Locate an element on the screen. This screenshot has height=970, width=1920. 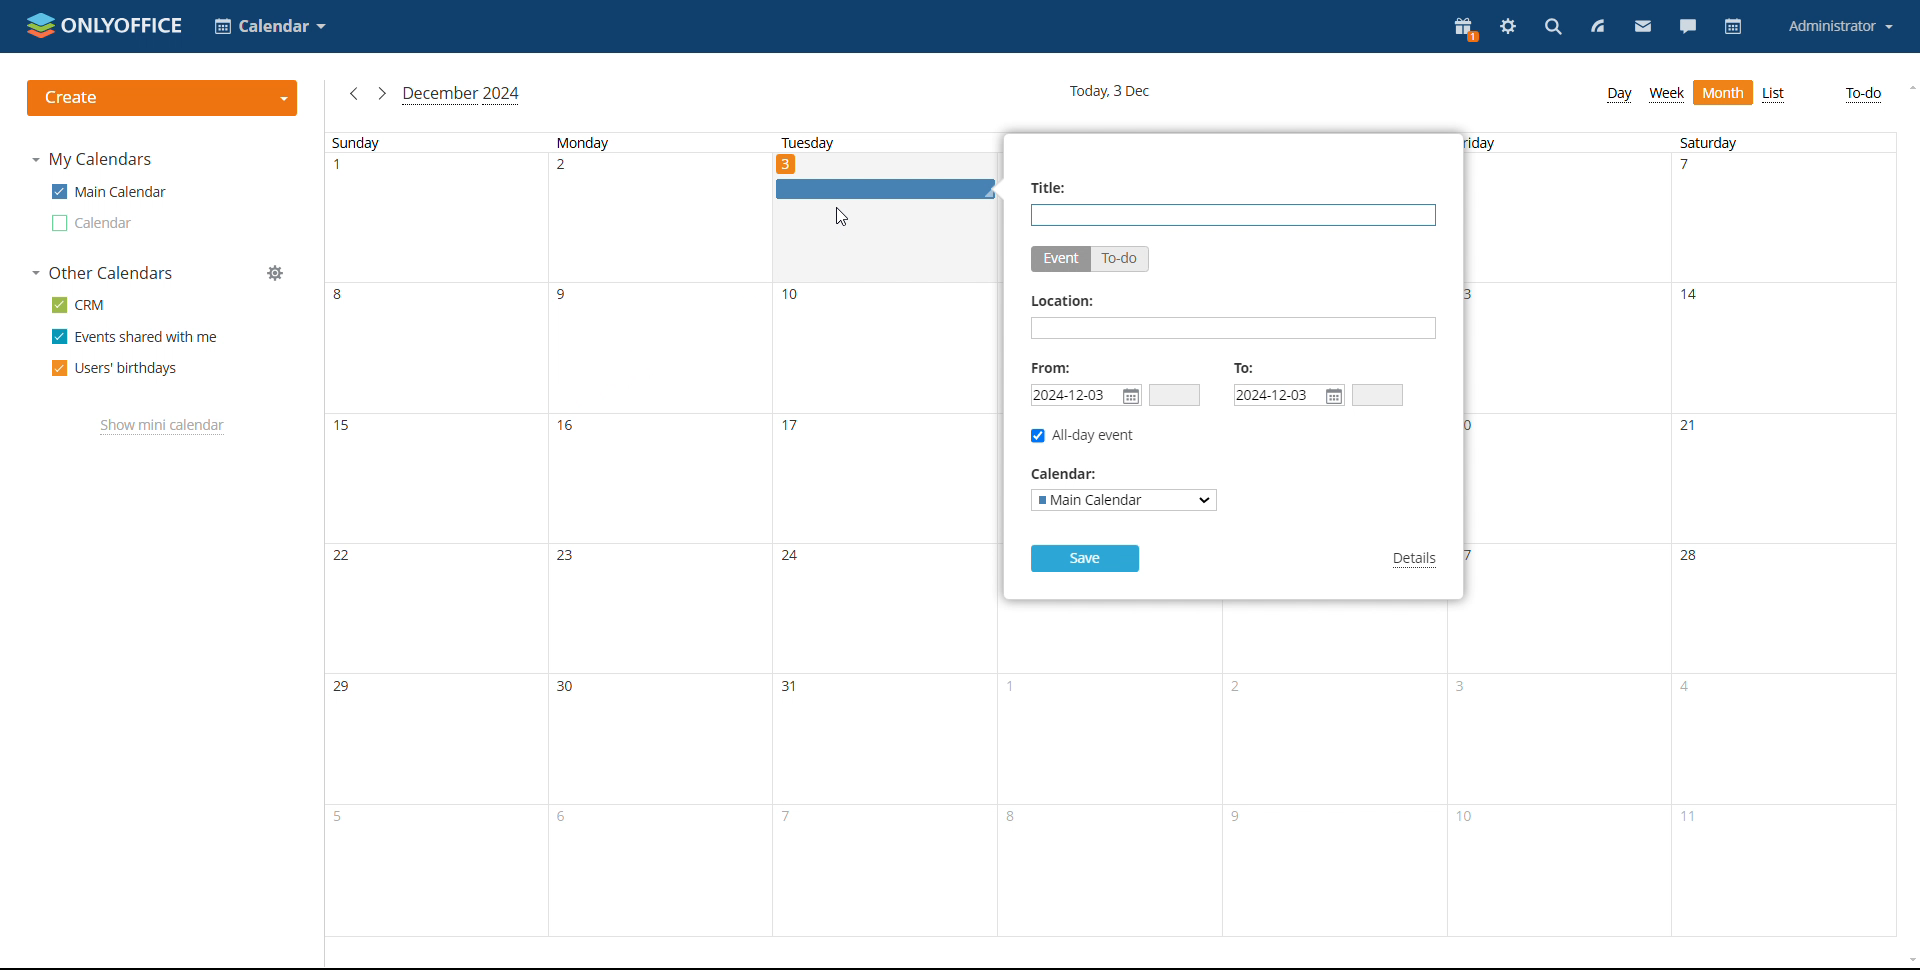
monday is located at coordinates (653, 534).